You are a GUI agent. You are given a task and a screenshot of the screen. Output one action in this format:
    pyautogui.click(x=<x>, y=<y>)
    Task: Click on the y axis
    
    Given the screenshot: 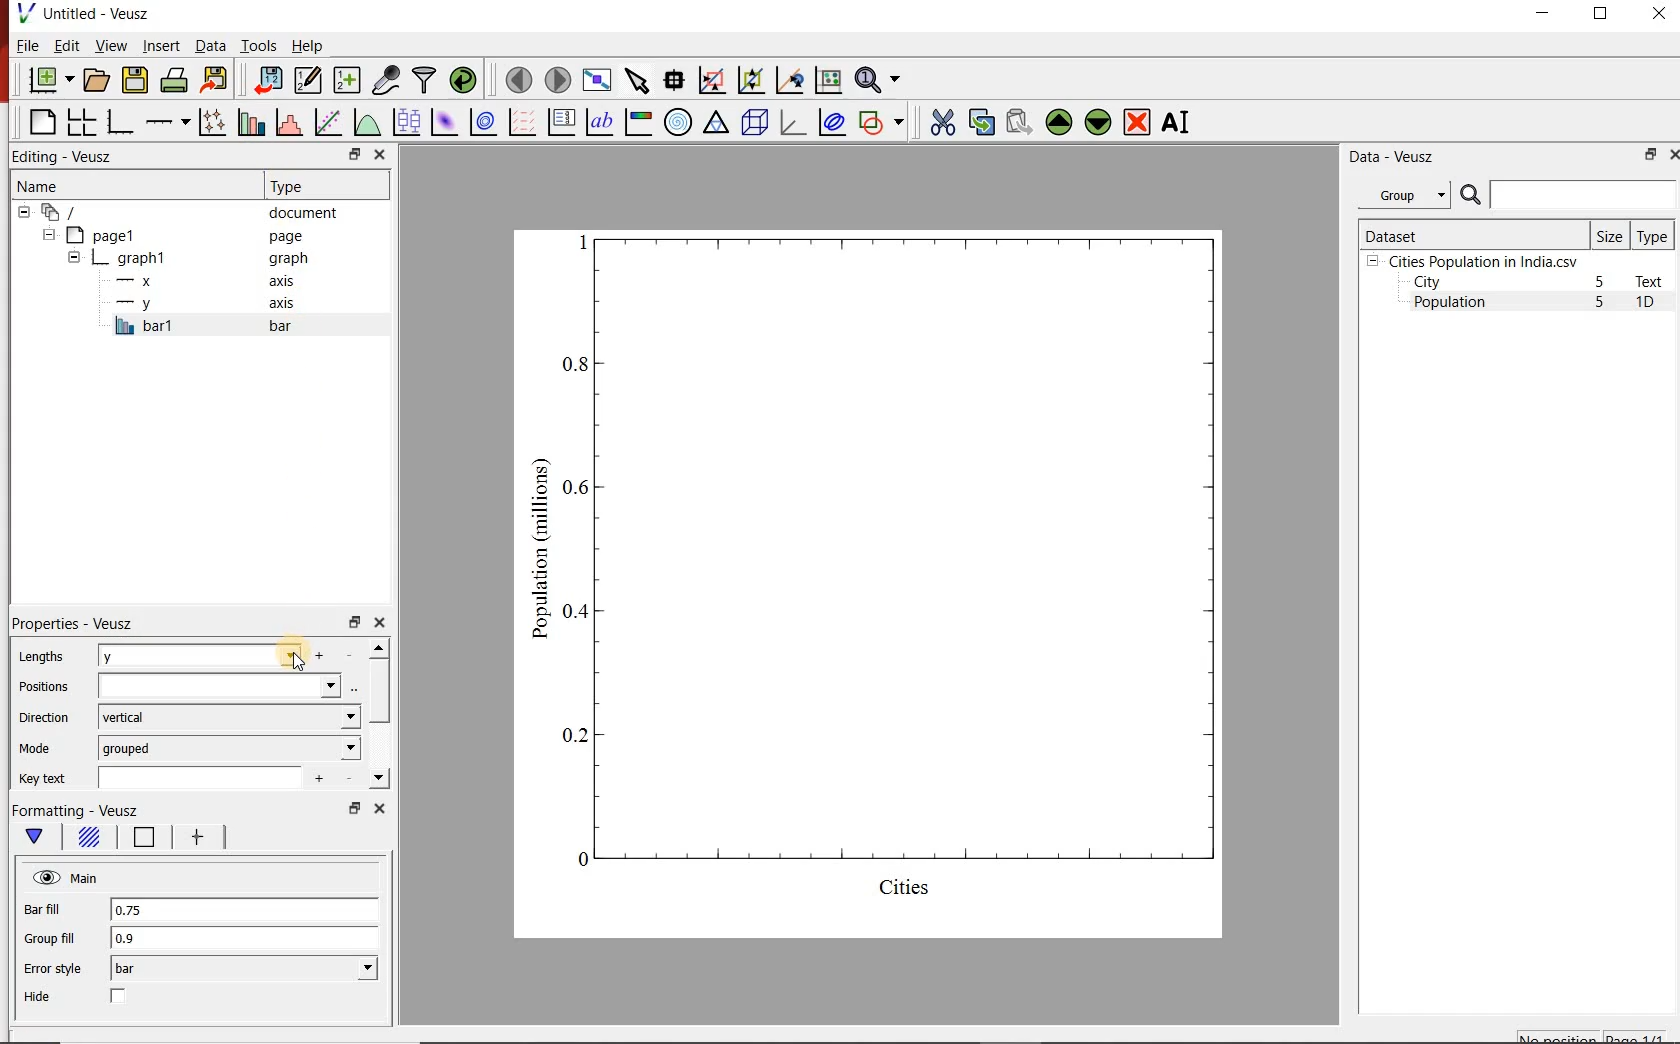 What is the action you would take?
    pyautogui.click(x=209, y=304)
    